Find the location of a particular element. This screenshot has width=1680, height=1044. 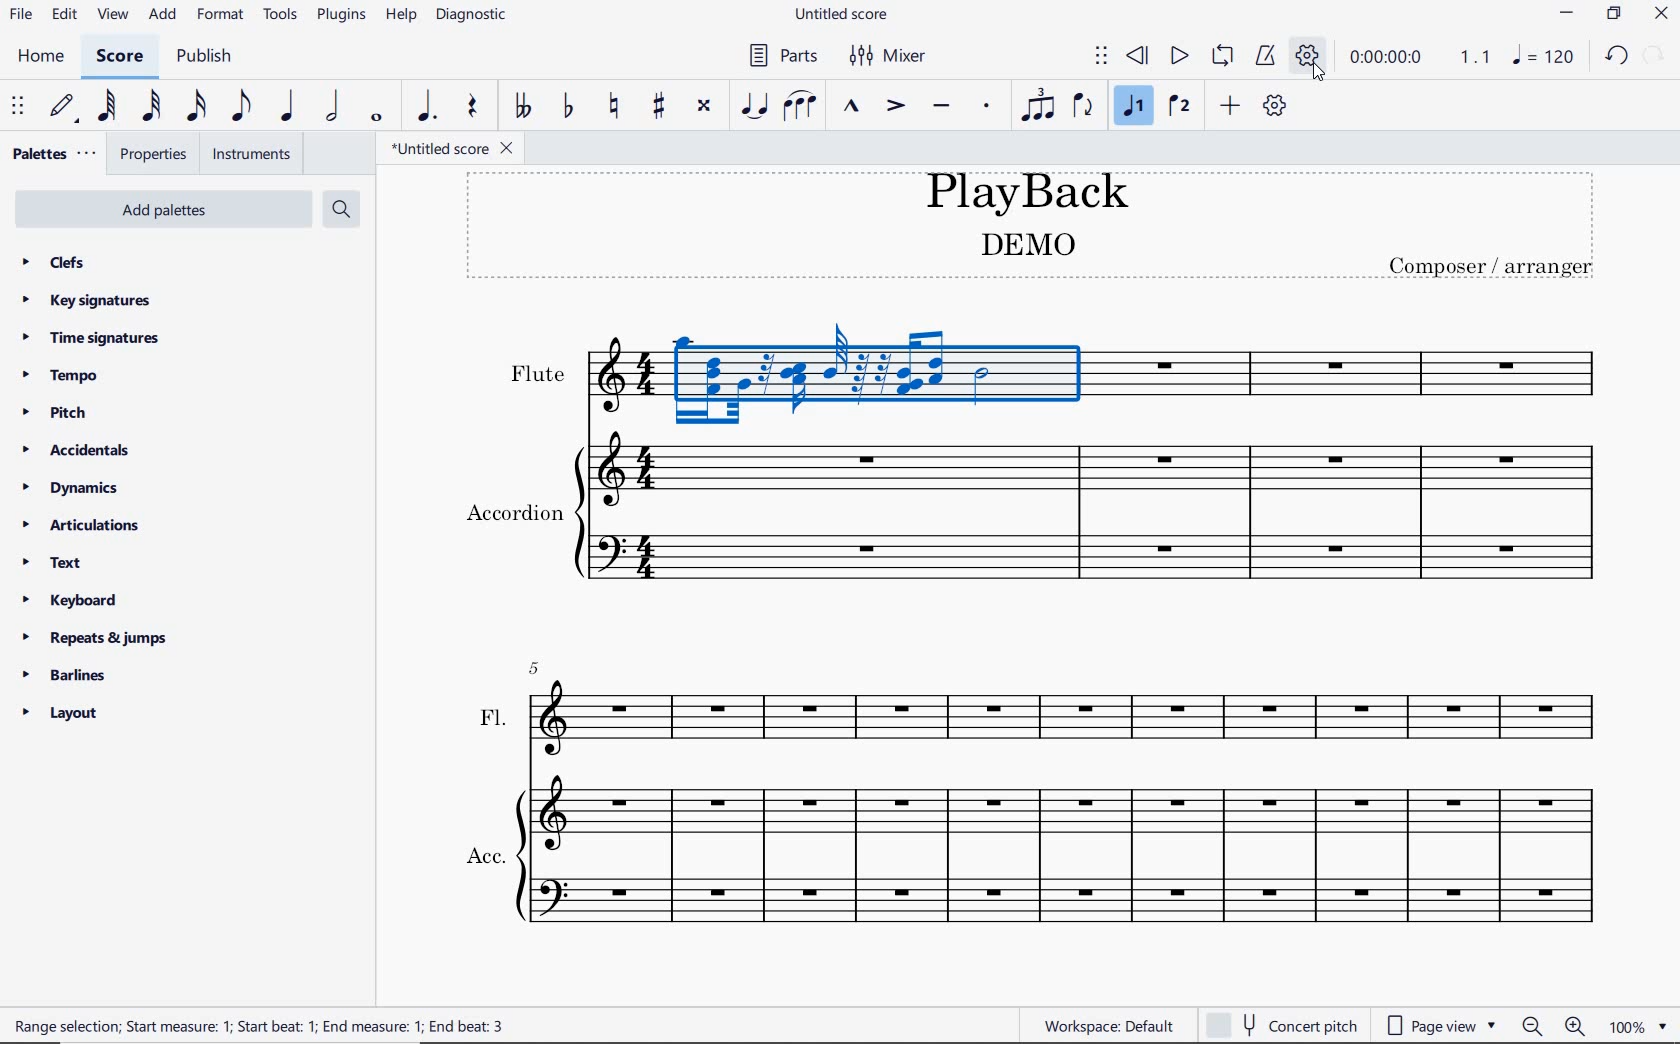

barlines is located at coordinates (71, 676).